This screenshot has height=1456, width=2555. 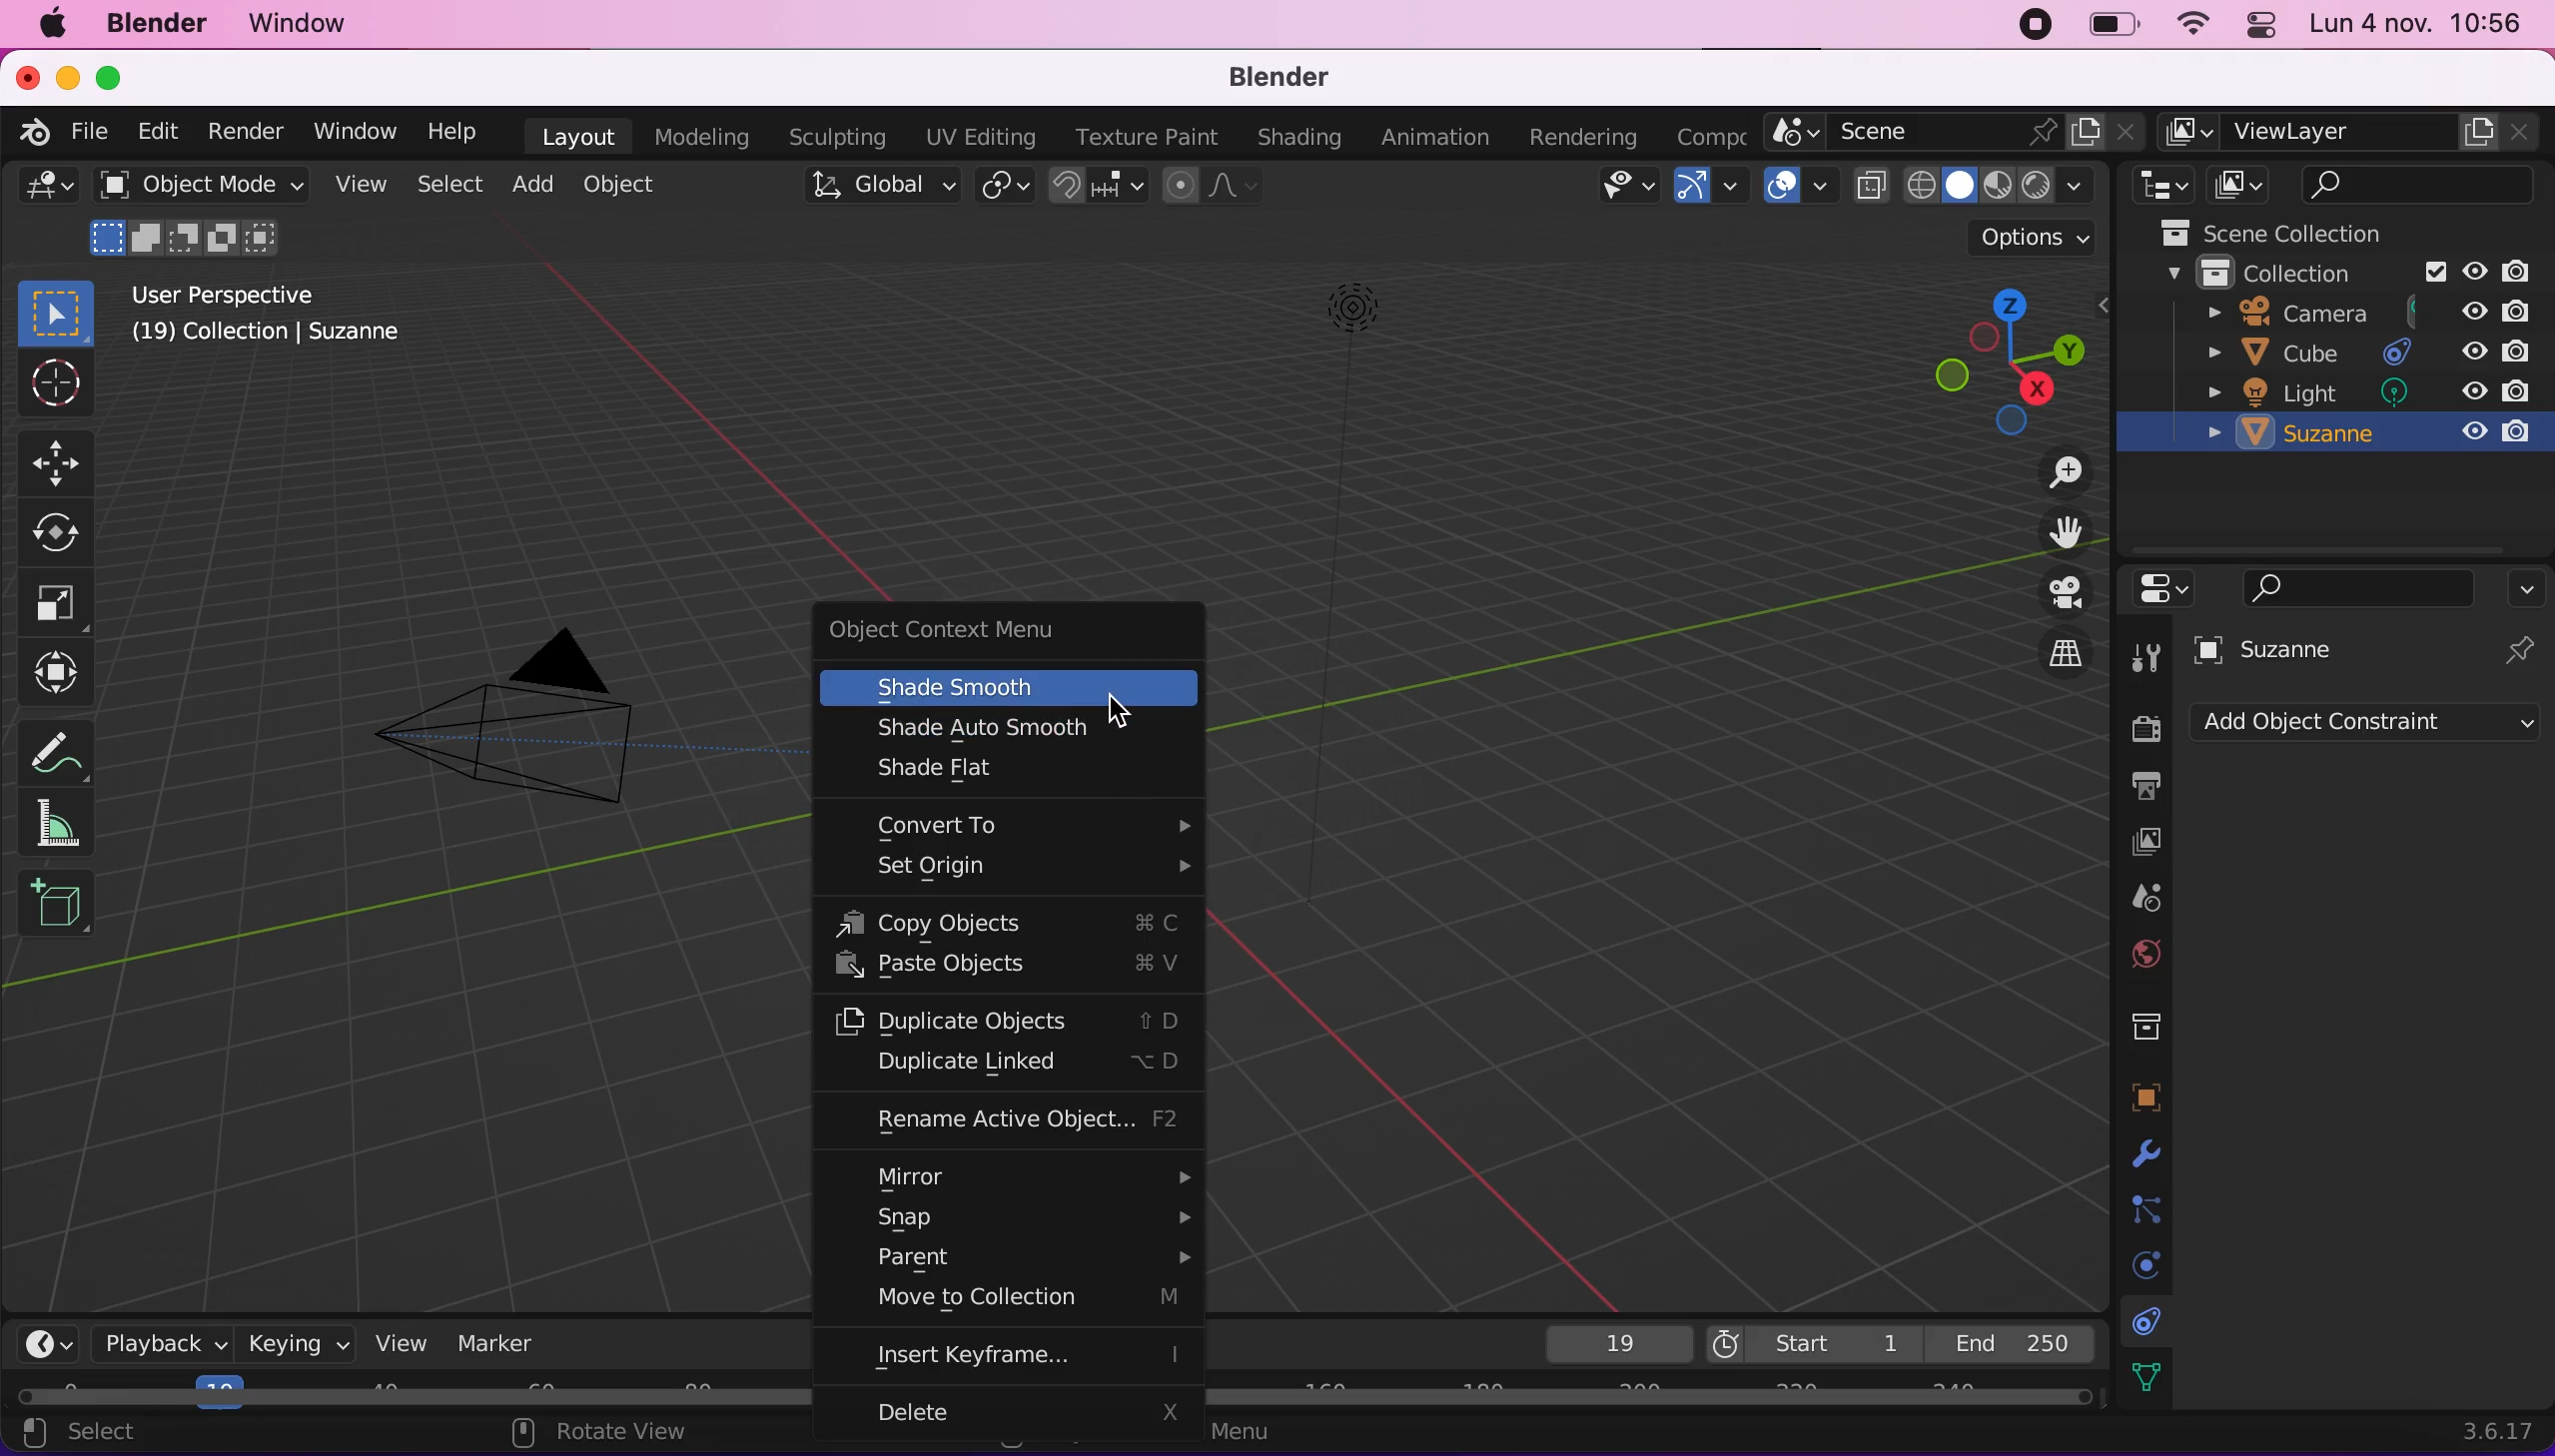 I want to click on object context menu, so click(x=1006, y=629).